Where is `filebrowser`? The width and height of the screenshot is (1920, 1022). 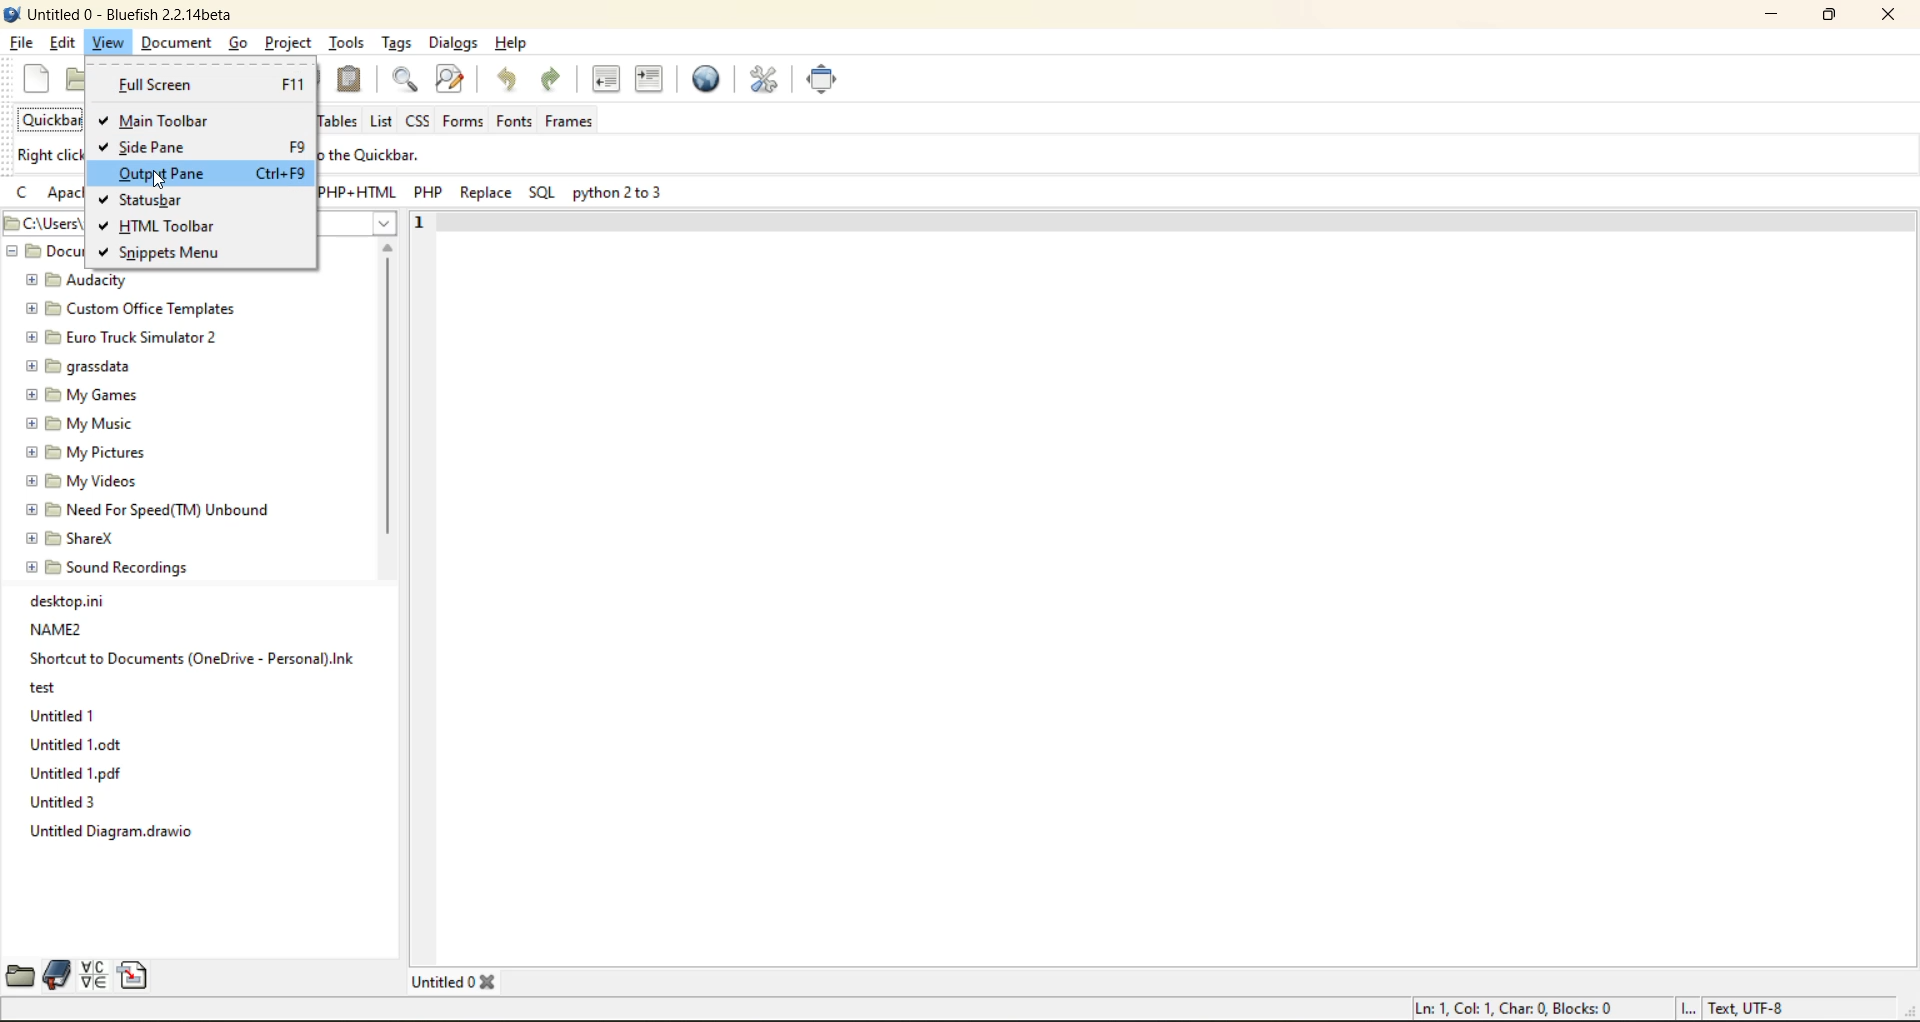 filebrowser is located at coordinates (19, 976).